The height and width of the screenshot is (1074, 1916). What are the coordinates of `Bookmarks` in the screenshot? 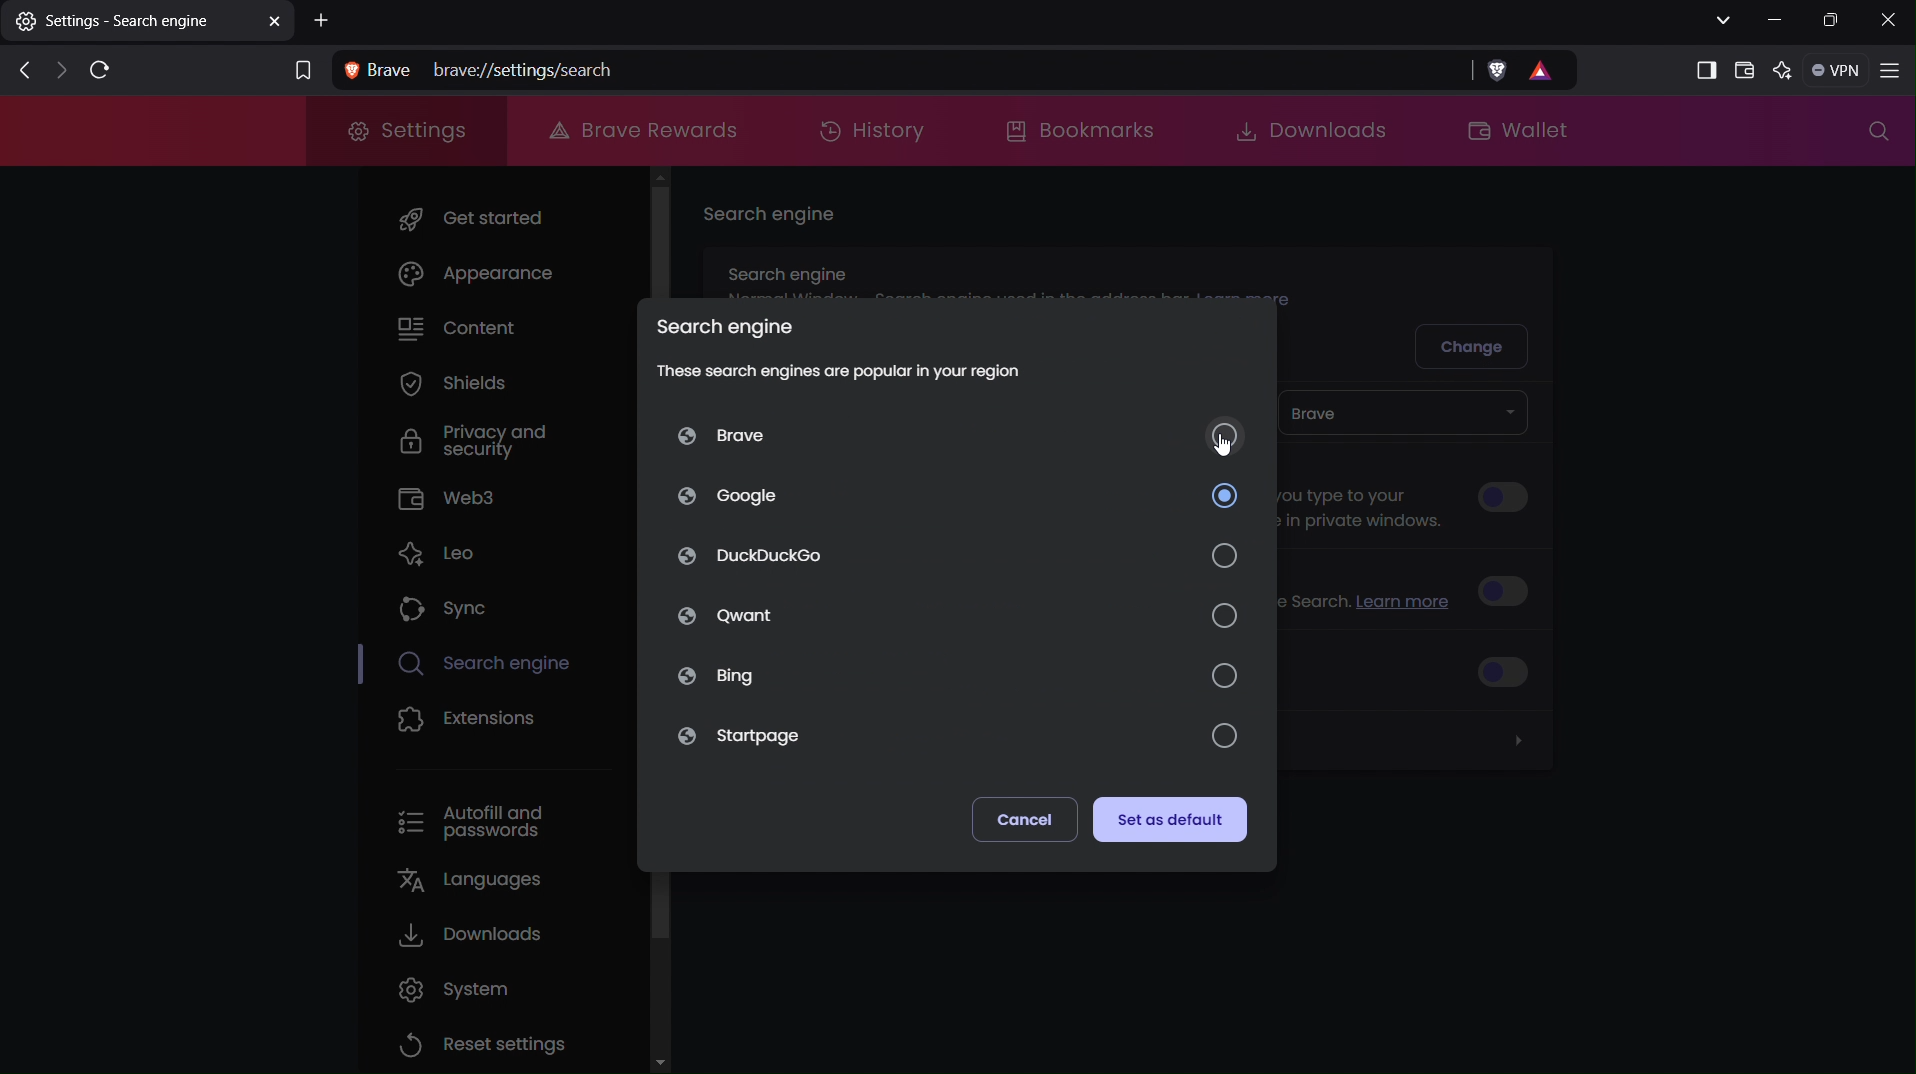 It's located at (1083, 130).